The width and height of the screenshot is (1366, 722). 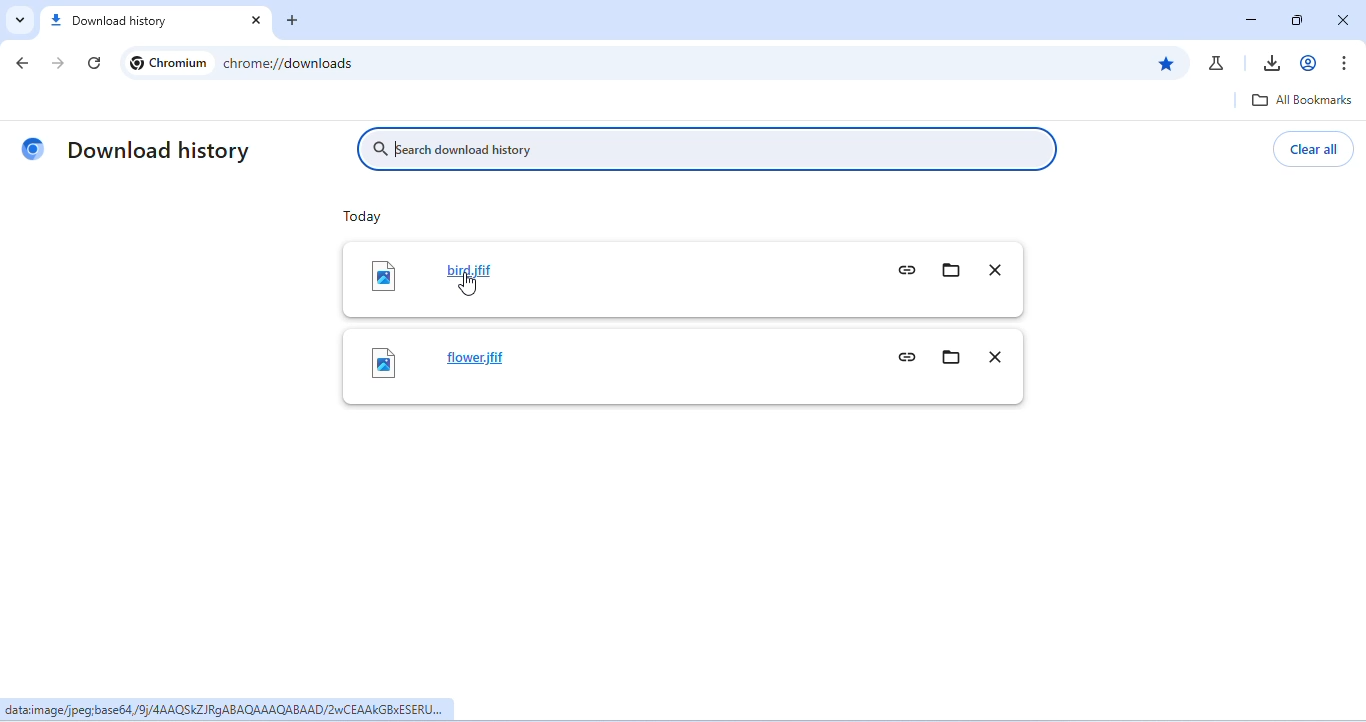 I want to click on image icon, so click(x=384, y=362).